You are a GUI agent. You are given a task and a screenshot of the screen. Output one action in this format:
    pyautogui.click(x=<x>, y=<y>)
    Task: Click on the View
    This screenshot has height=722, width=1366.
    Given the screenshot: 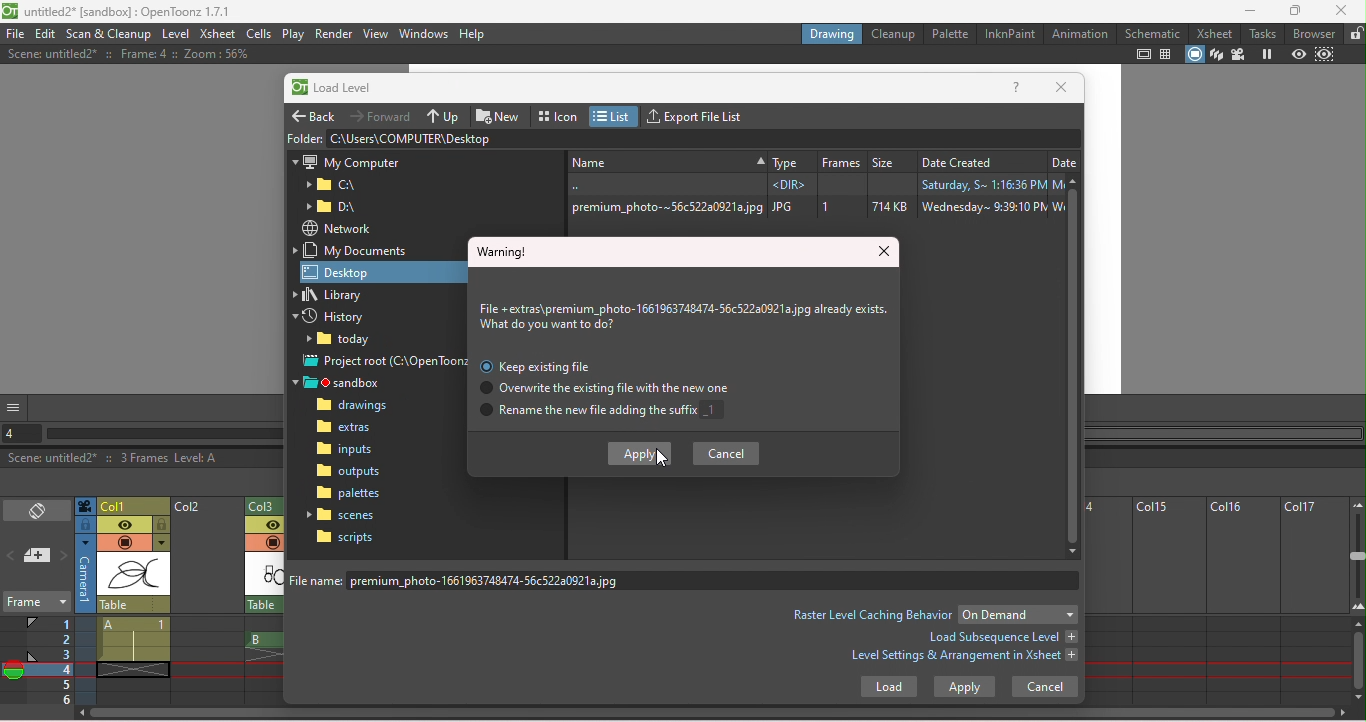 What is the action you would take?
    pyautogui.click(x=376, y=33)
    